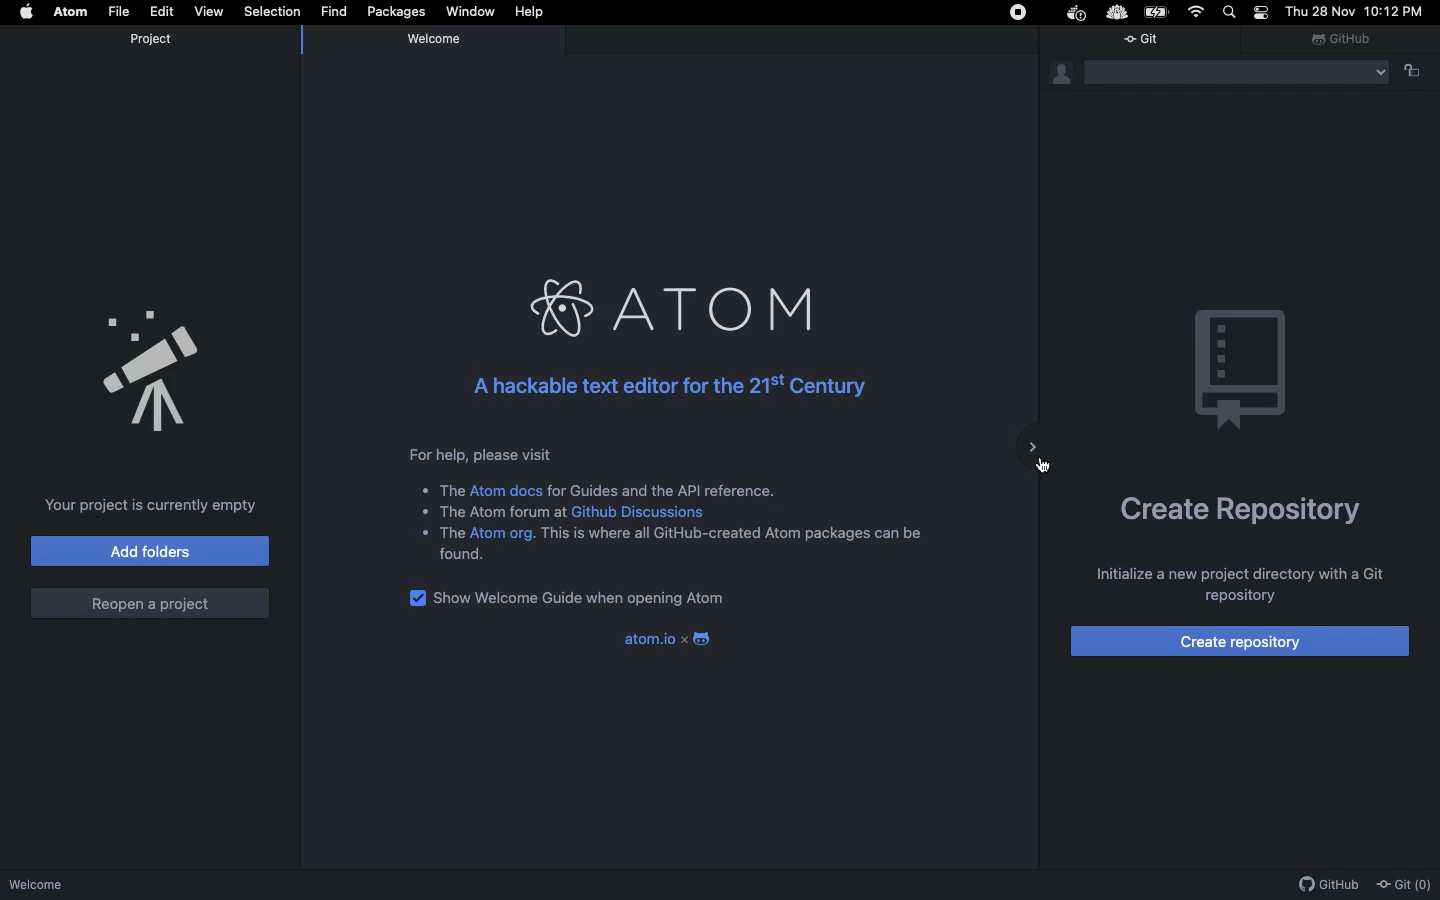  Describe the element at coordinates (334, 12) in the screenshot. I see `Find` at that location.